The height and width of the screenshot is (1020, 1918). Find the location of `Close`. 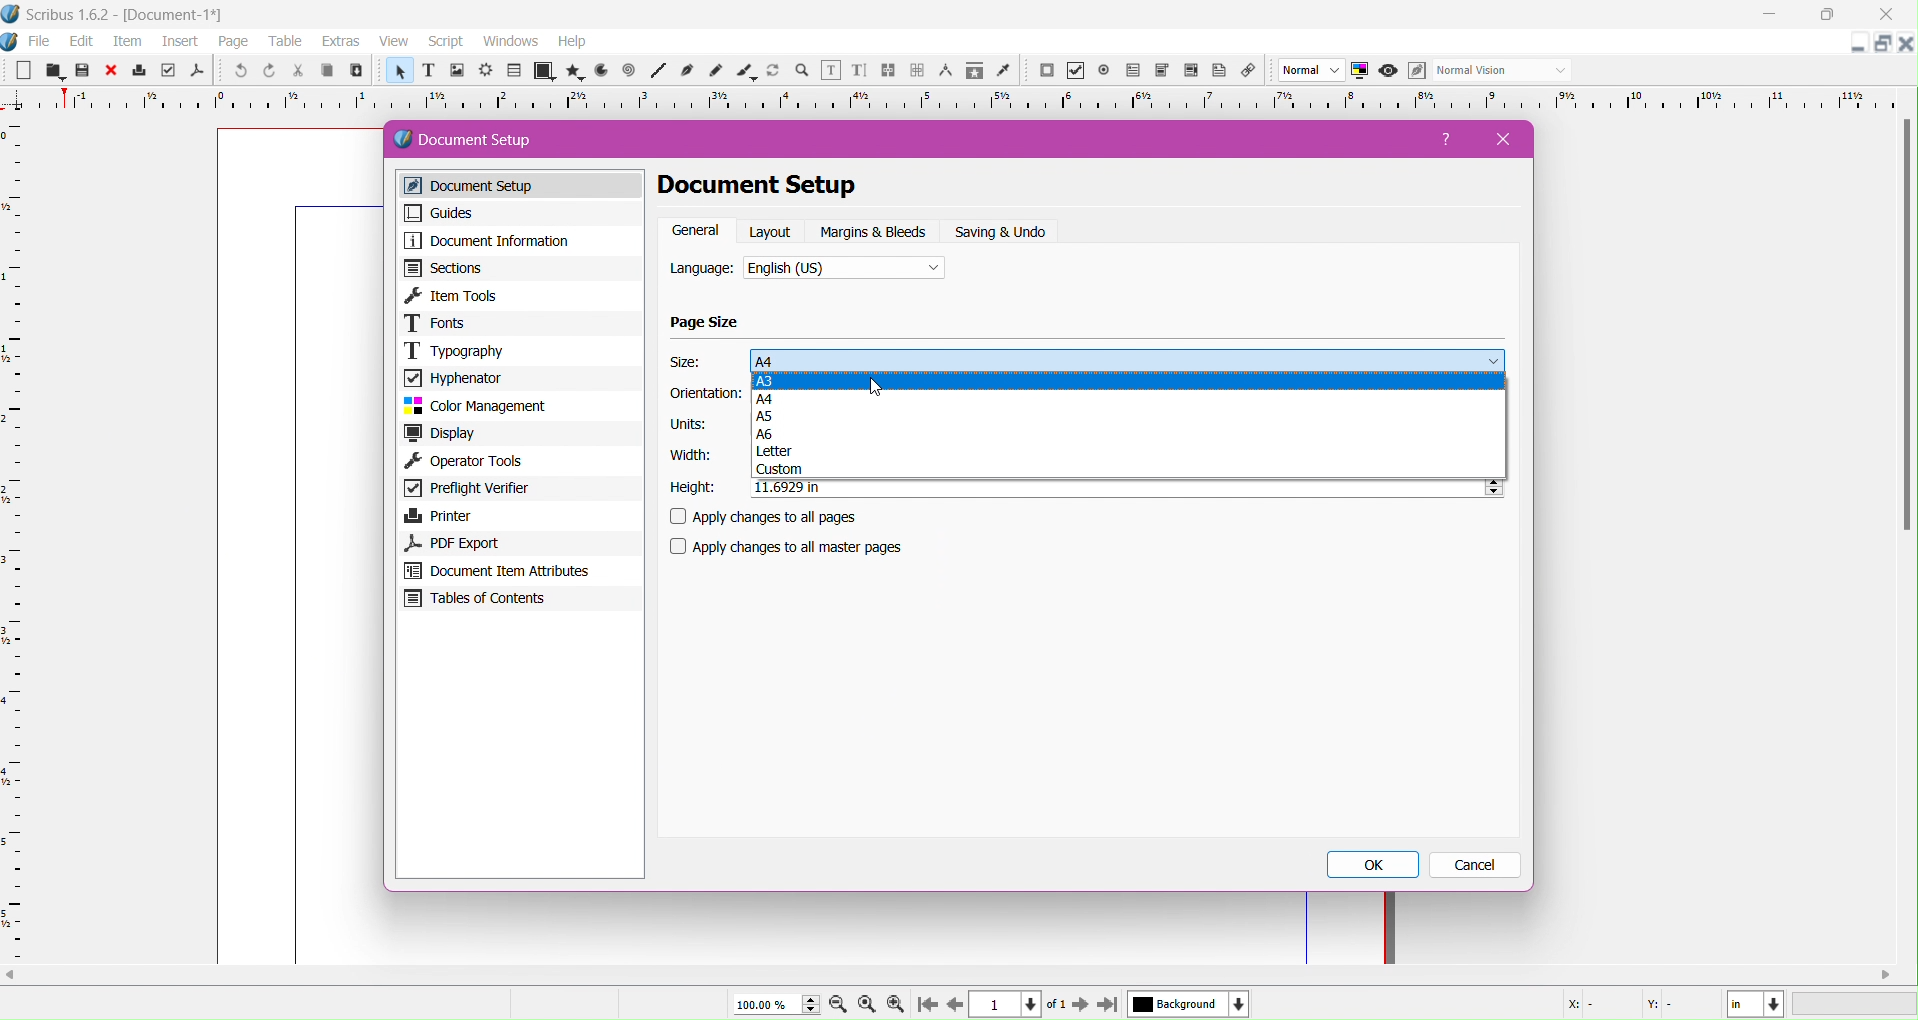

Close is located at coordinates (1497, 139).